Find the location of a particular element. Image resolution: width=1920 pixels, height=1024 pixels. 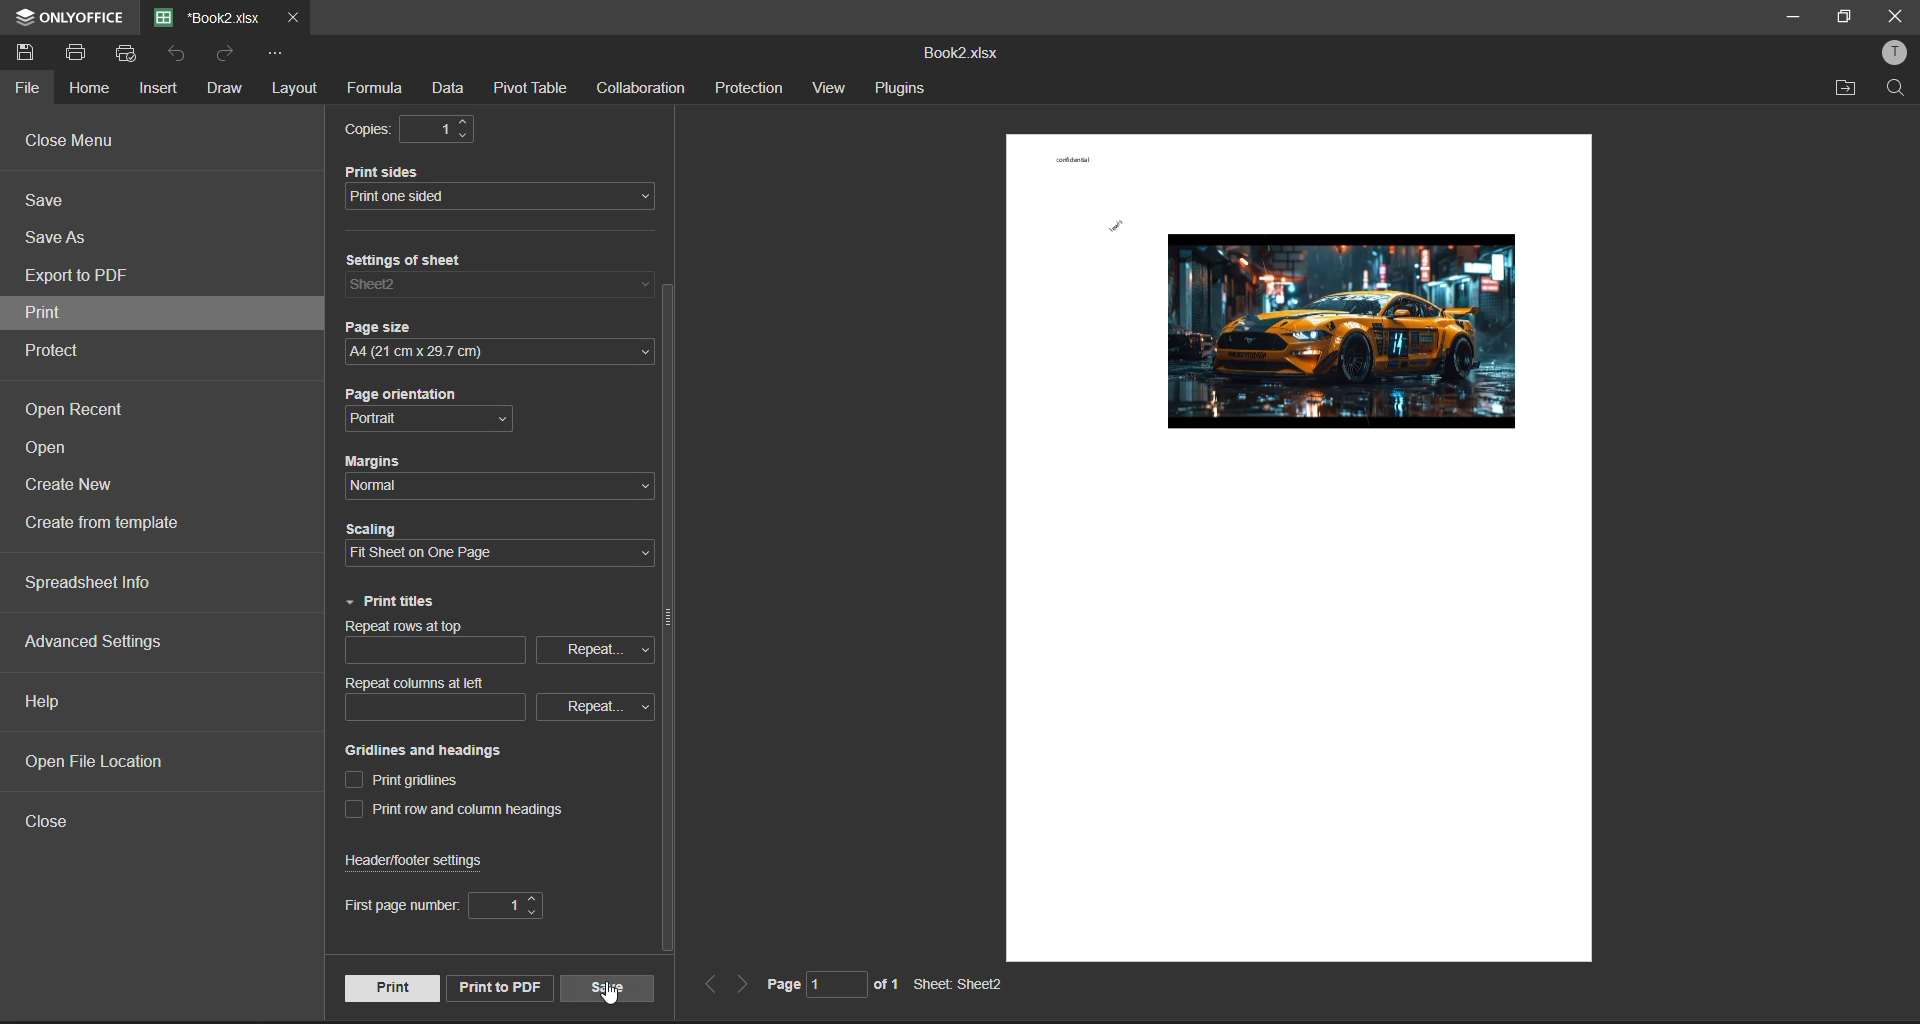

picture is located at coordinates (1337, 327).